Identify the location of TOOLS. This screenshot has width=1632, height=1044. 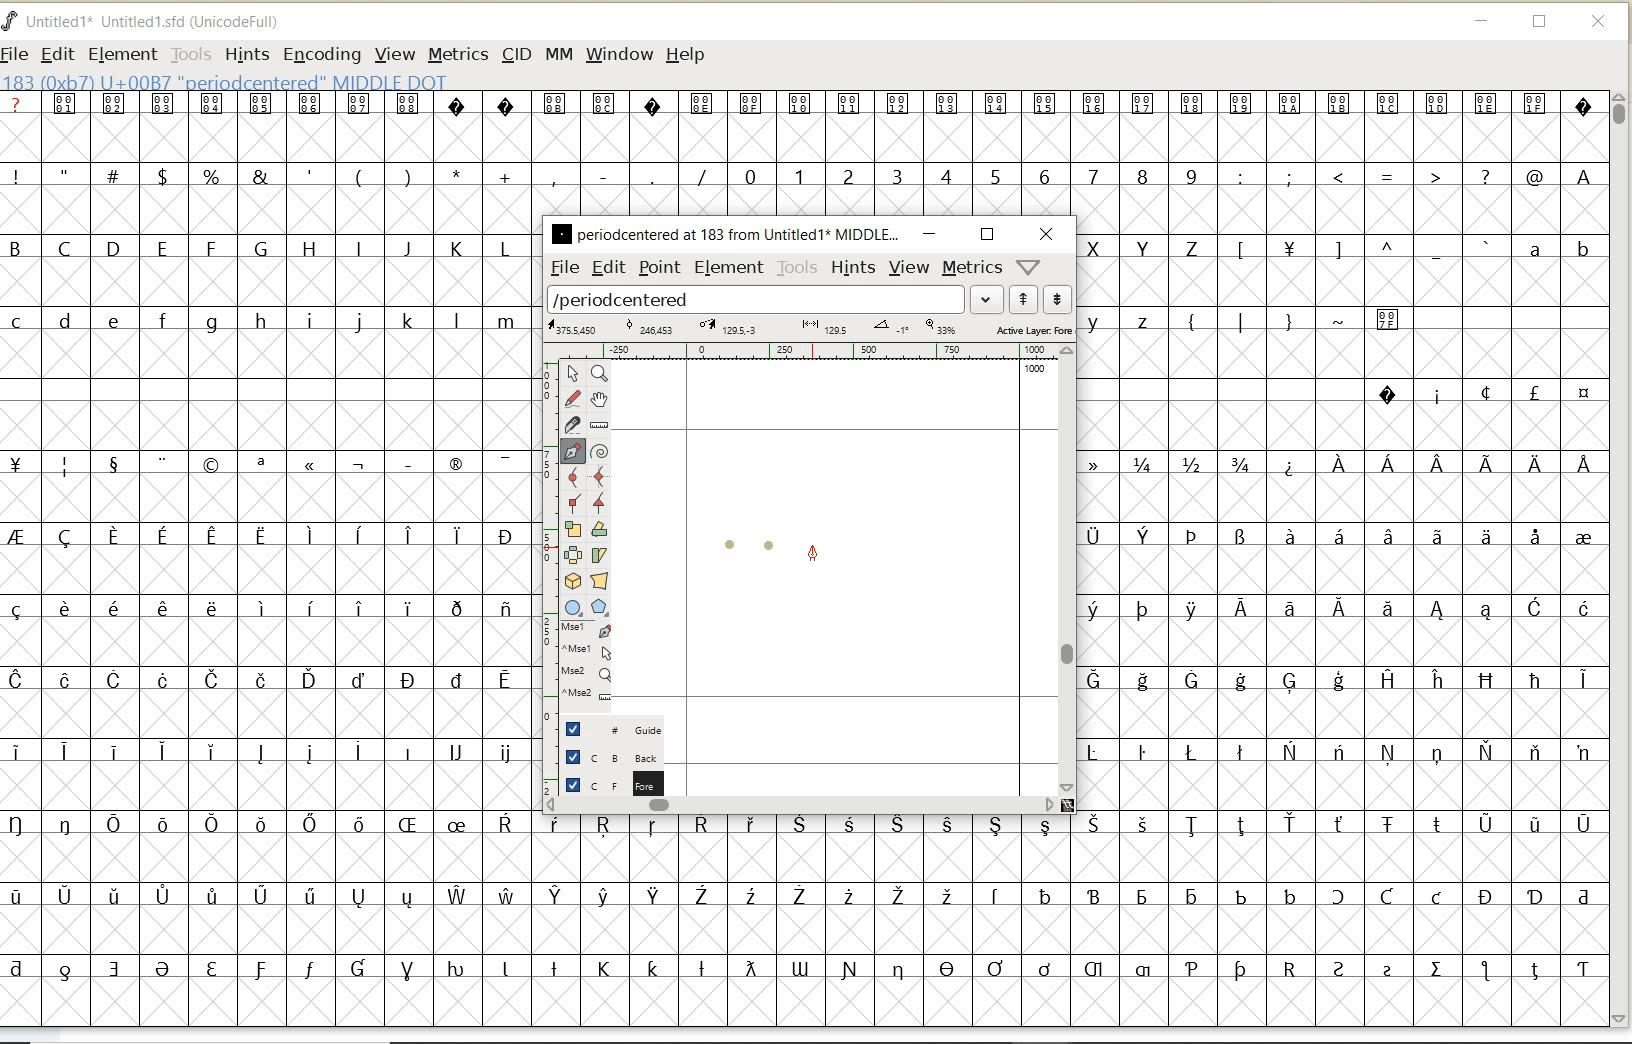
(191, 54).